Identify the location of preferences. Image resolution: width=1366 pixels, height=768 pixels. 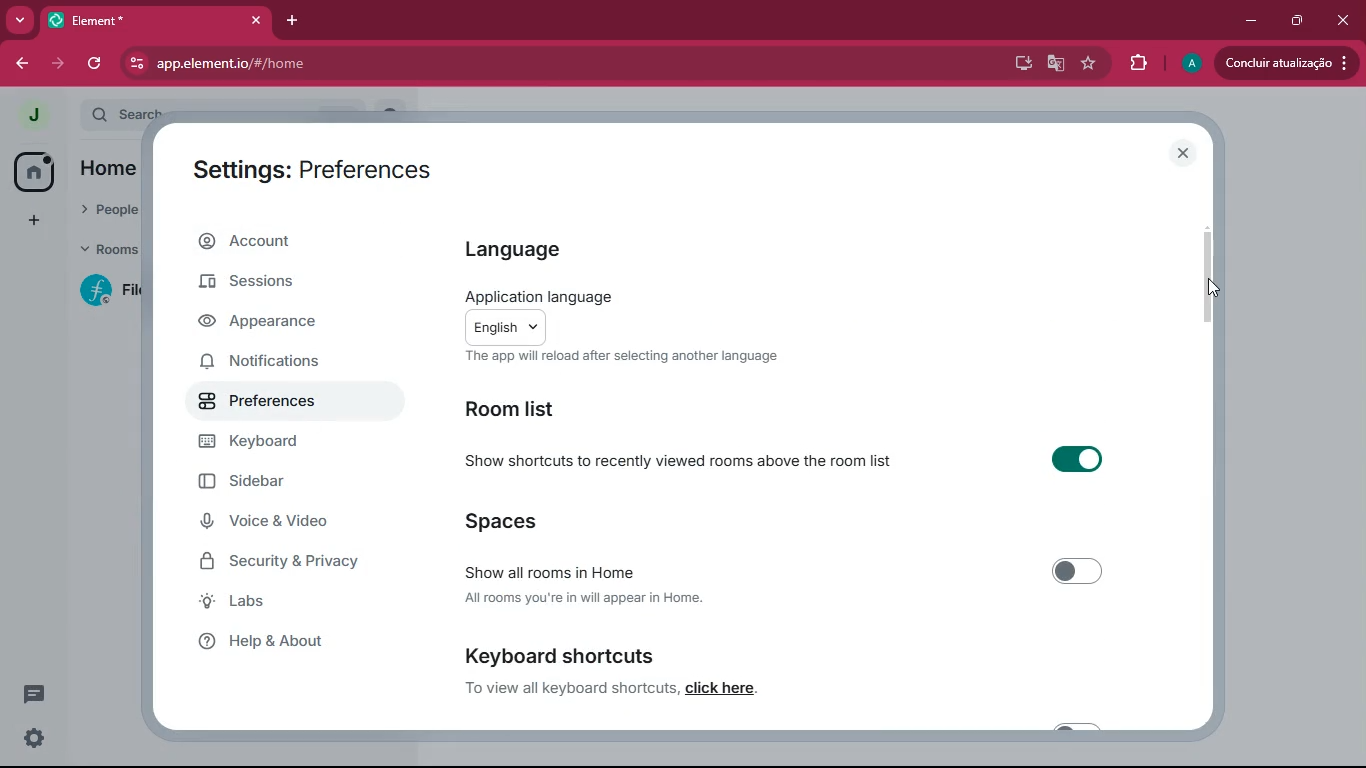
(281, 400).